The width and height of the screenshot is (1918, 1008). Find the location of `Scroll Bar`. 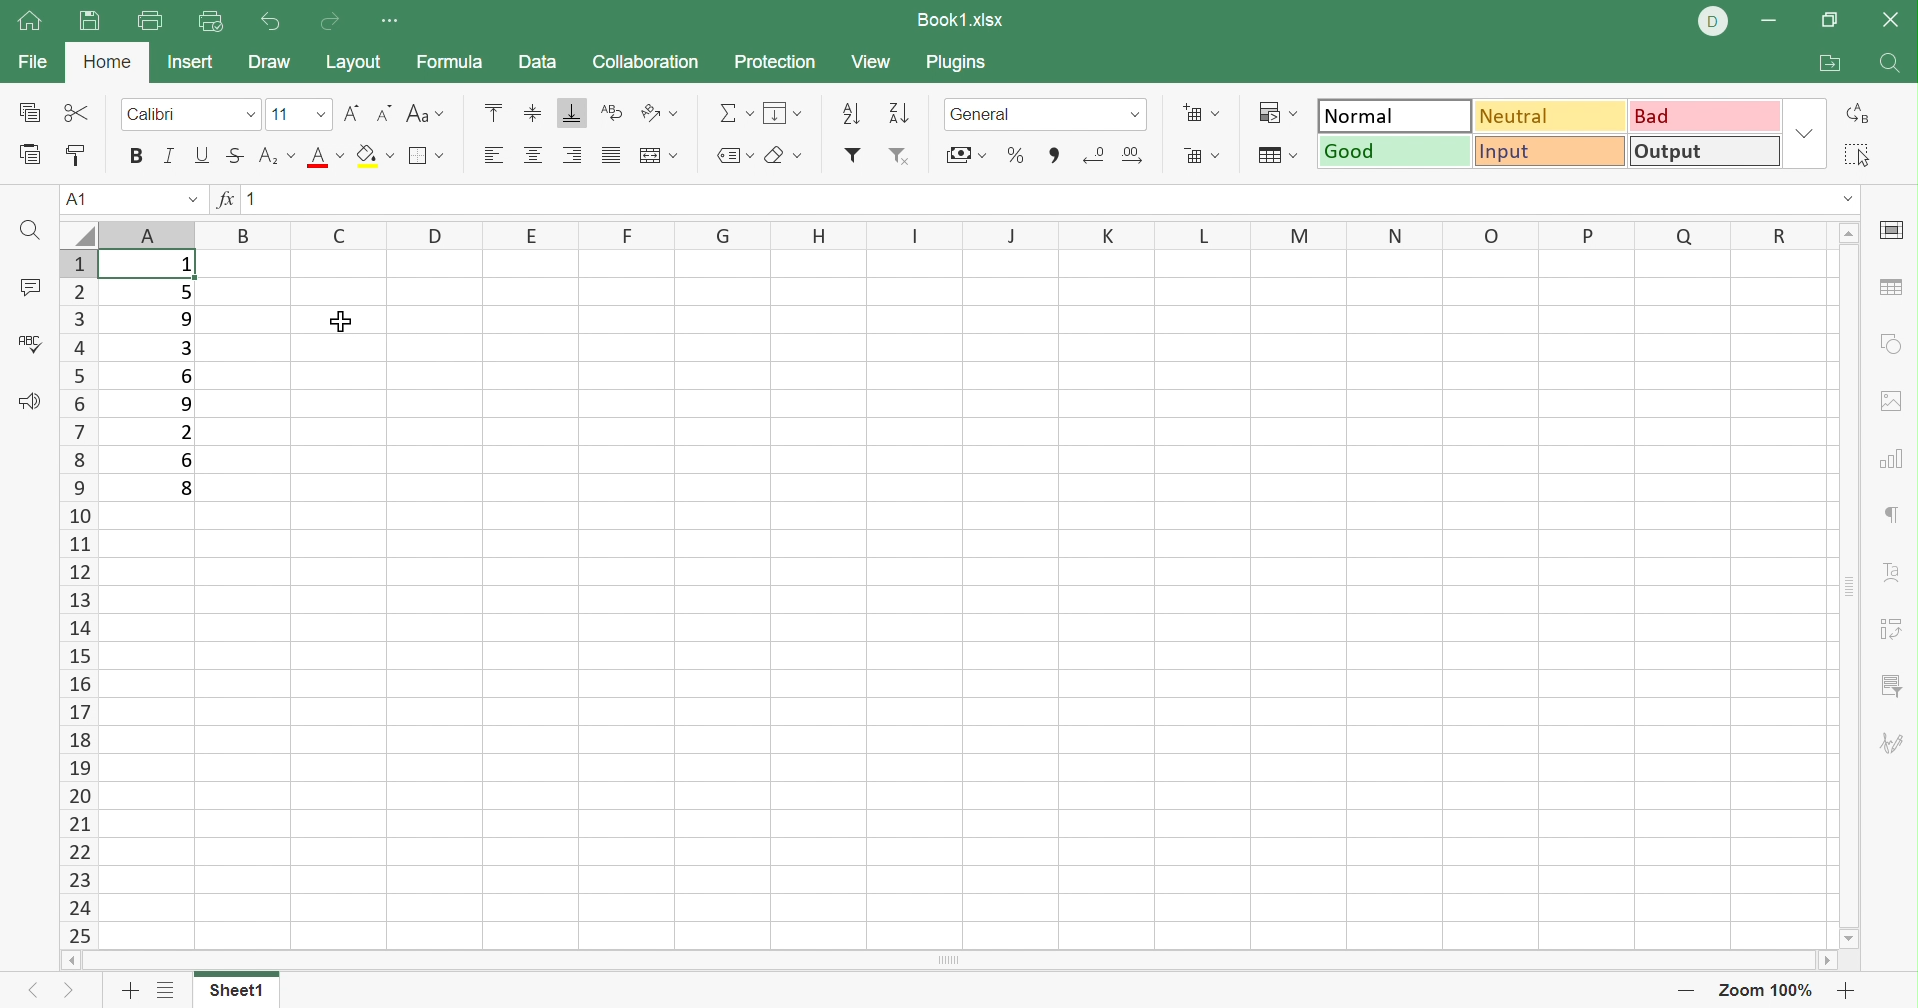

Scroll Bar is located at coordinates (1854, 584).